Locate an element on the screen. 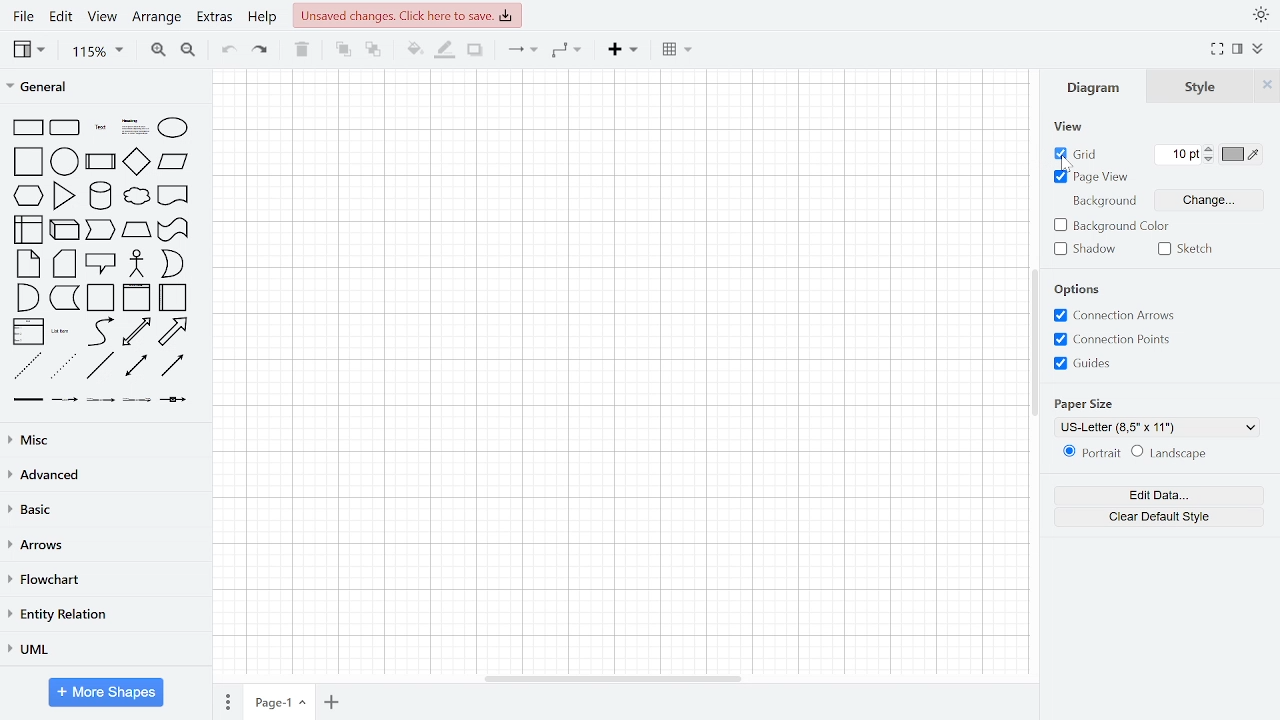 This screenshot has height=720, width=1280. diagram is located at coordinates (1094, 87).